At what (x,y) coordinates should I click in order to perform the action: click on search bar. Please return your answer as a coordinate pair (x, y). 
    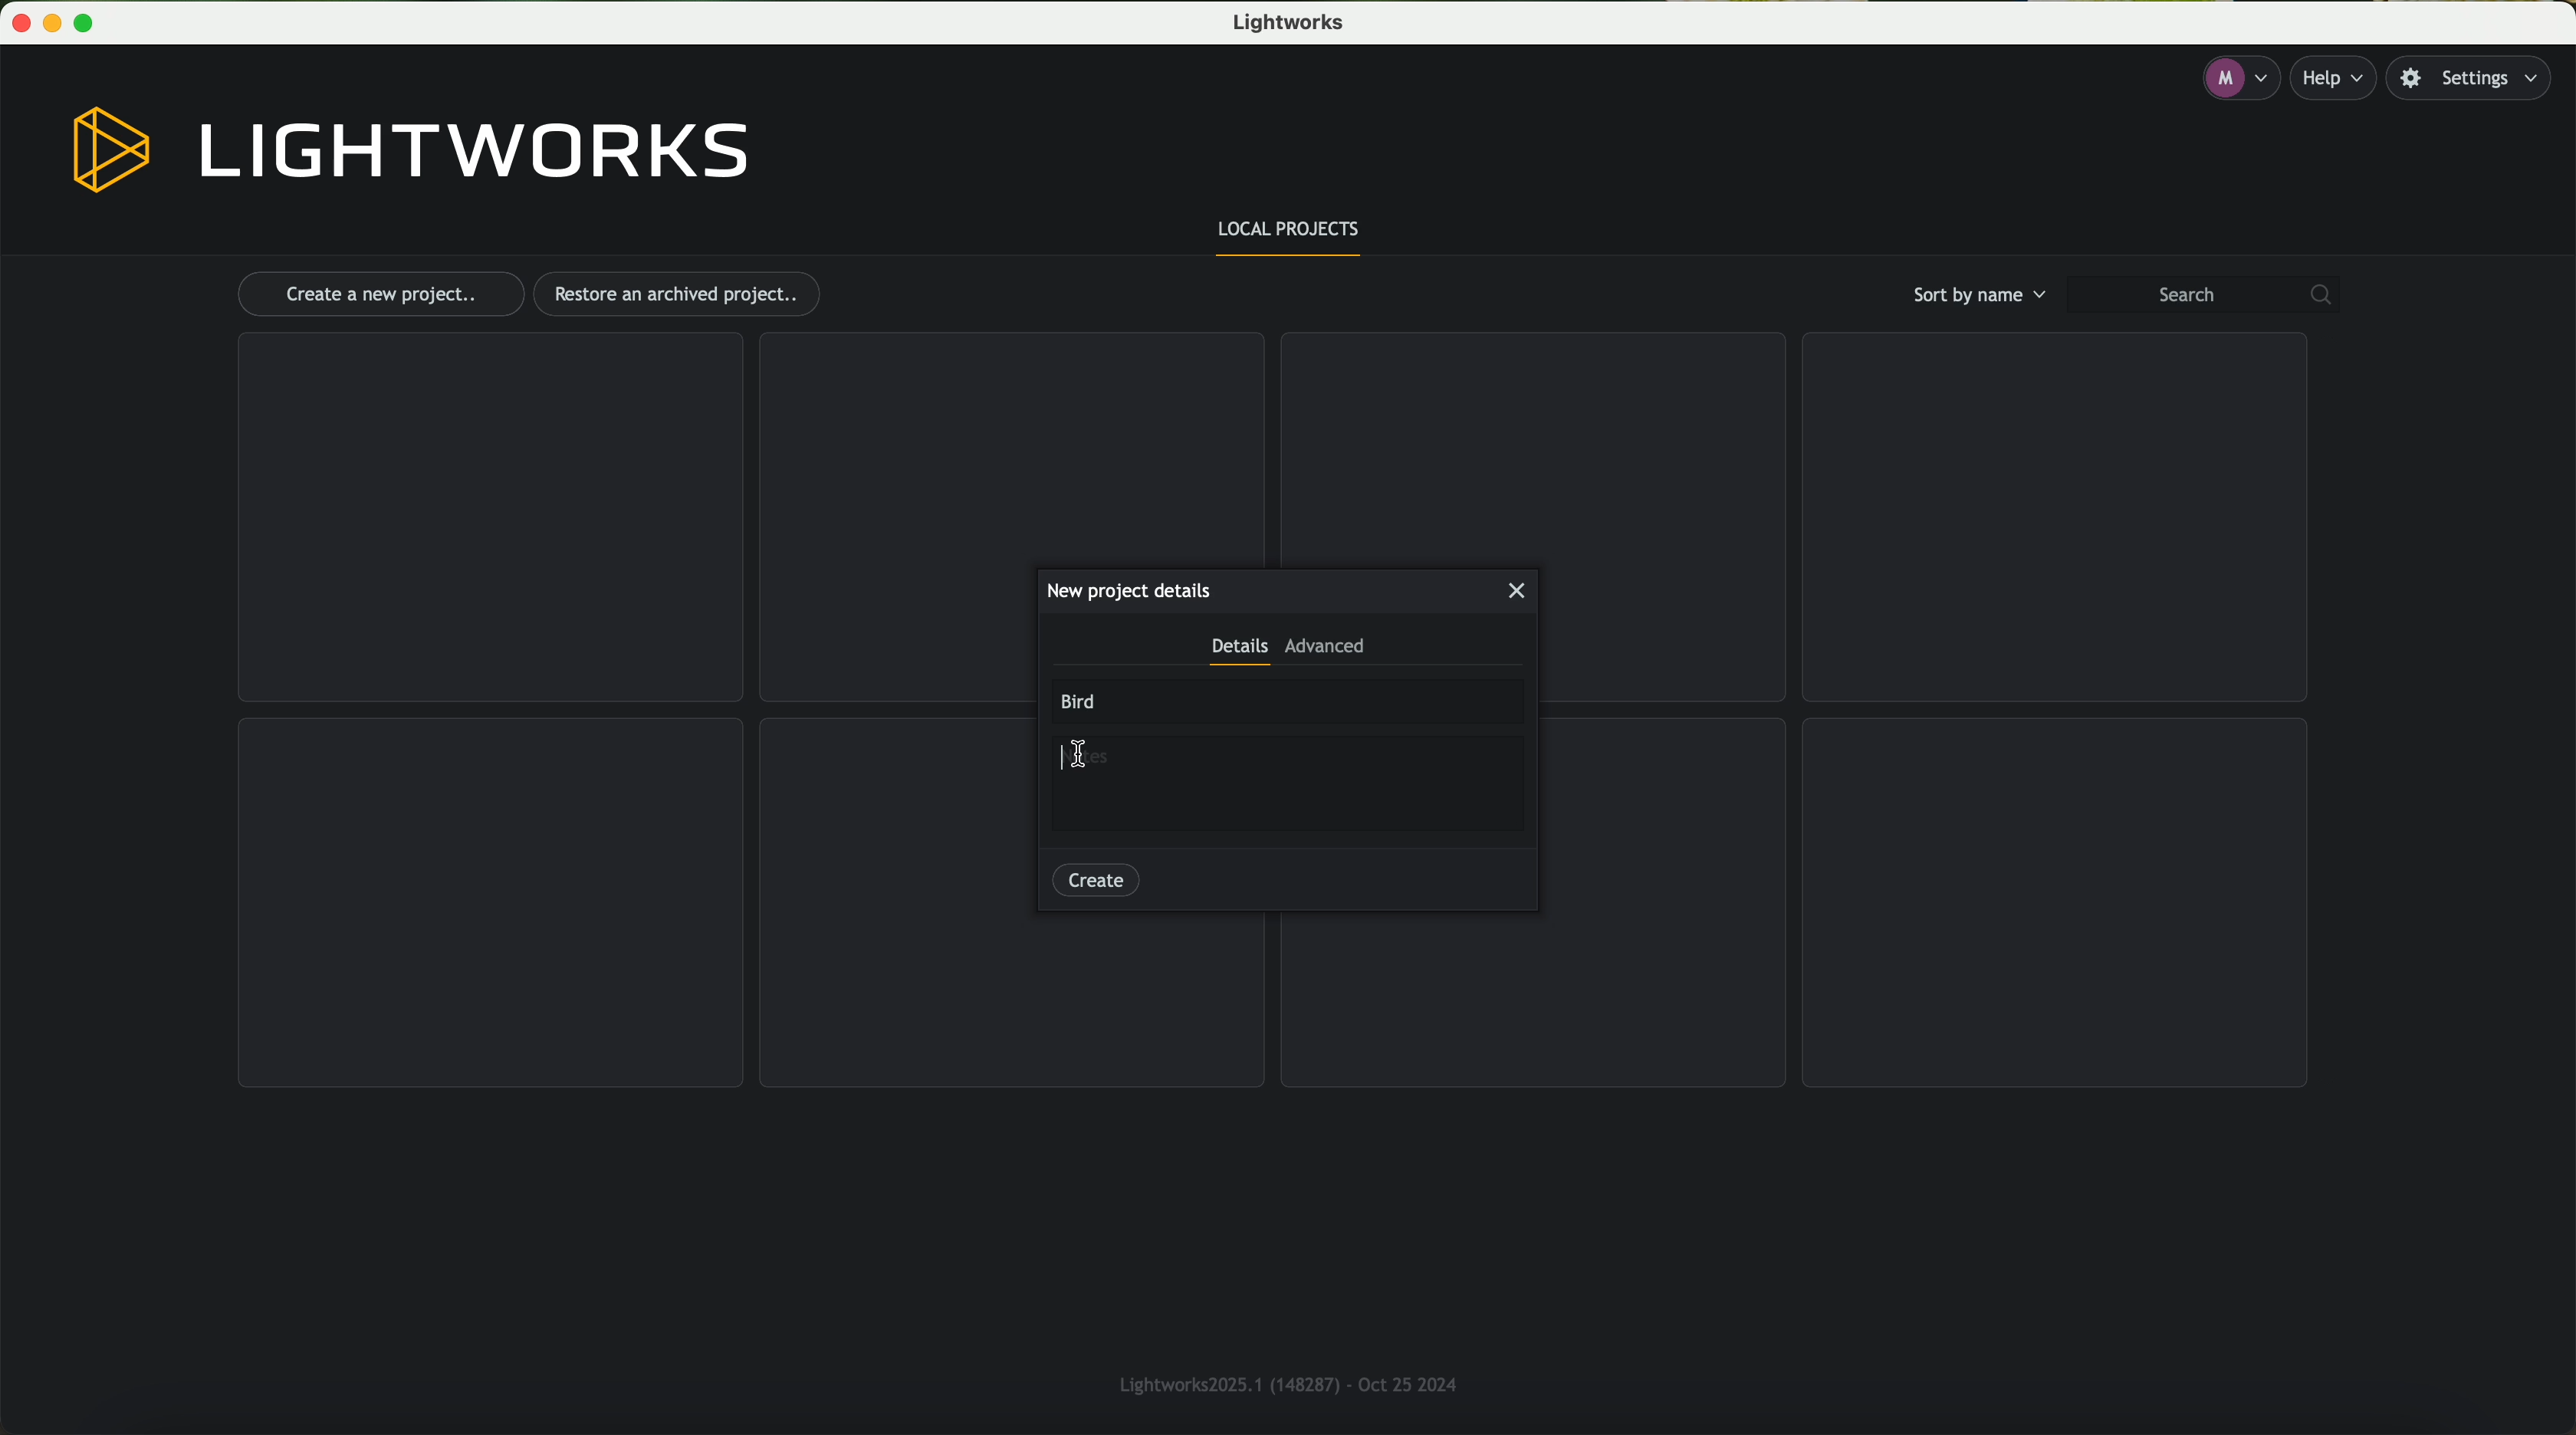
    Looking at the image, I should click on (2212, 295).